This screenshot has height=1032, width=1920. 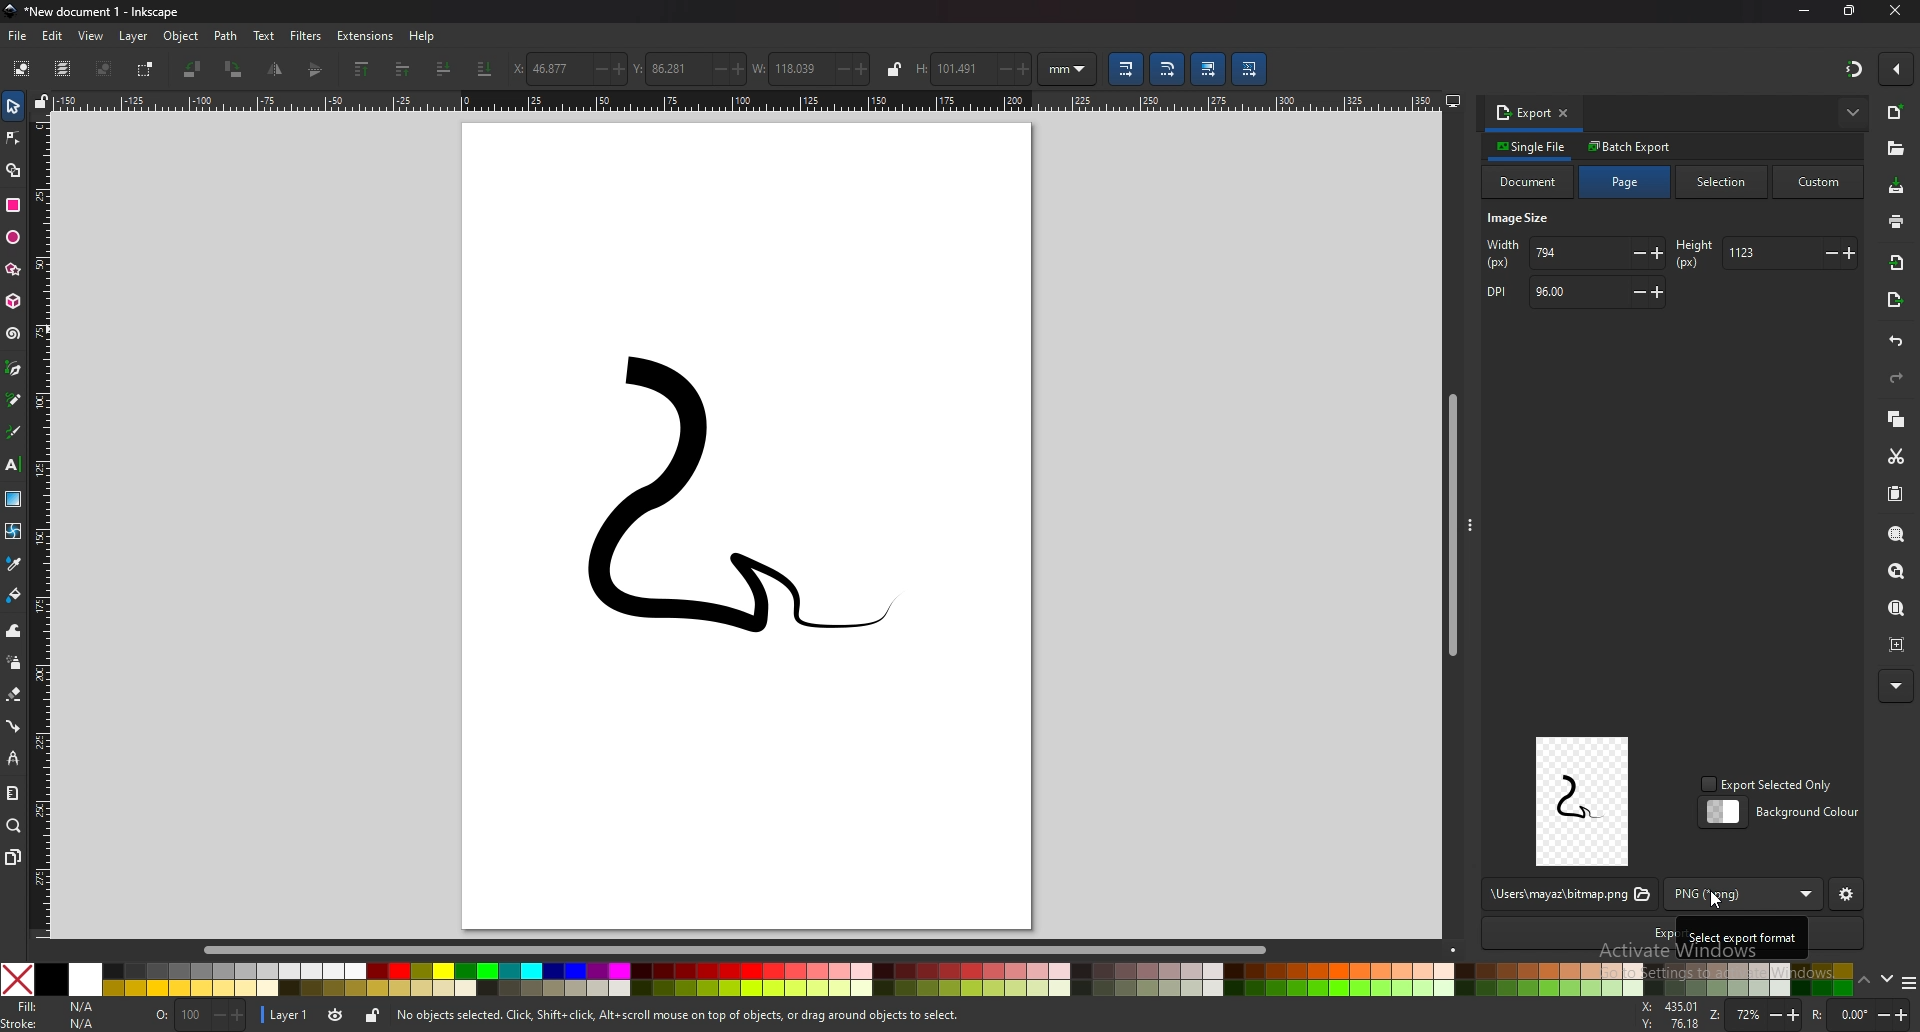 I want to click on close tab, so click(x=1565, y=112).